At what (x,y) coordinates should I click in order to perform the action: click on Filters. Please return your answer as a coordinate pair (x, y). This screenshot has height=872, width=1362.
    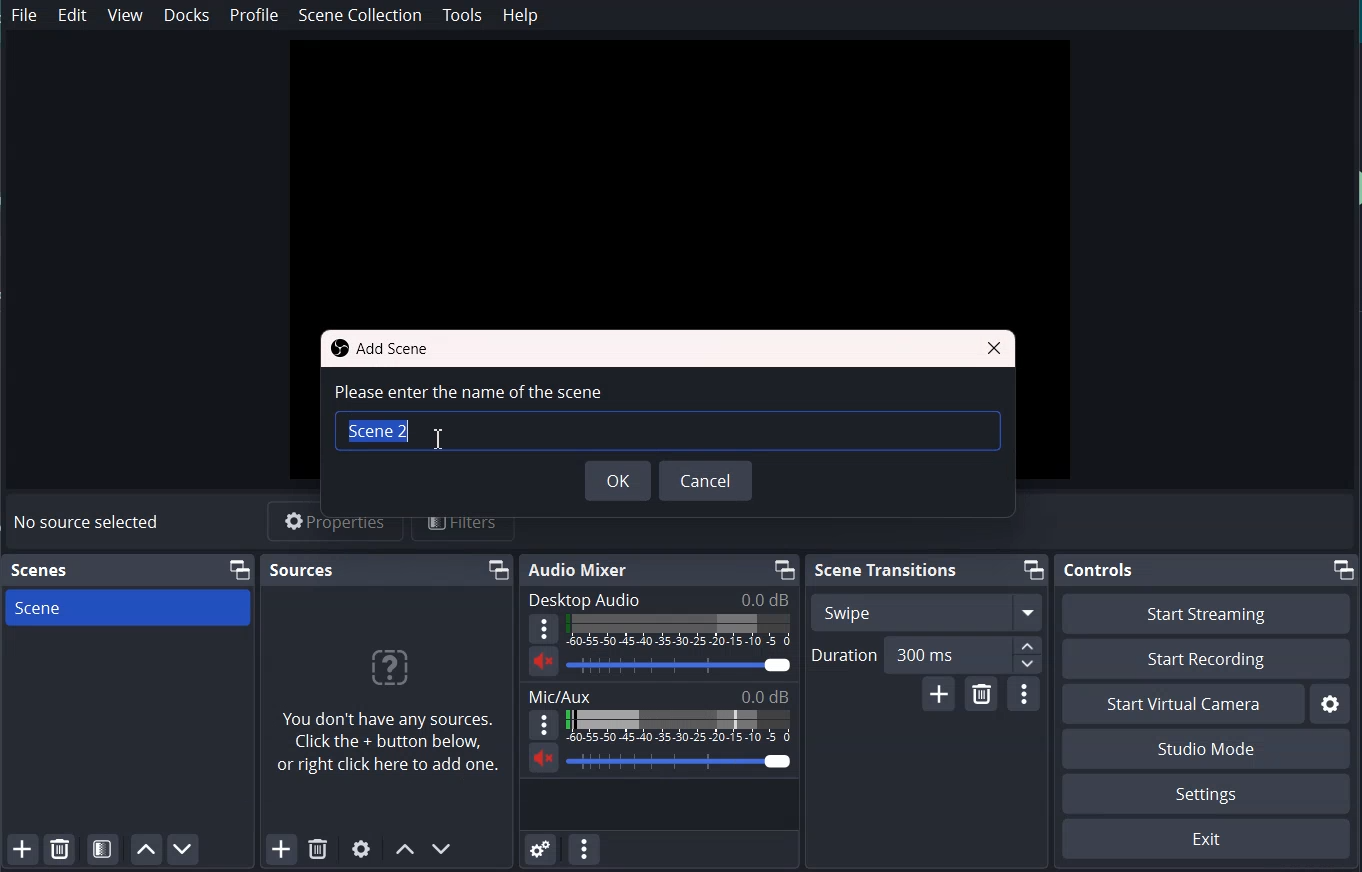
    Looking at the image, I should click on (463, 525).